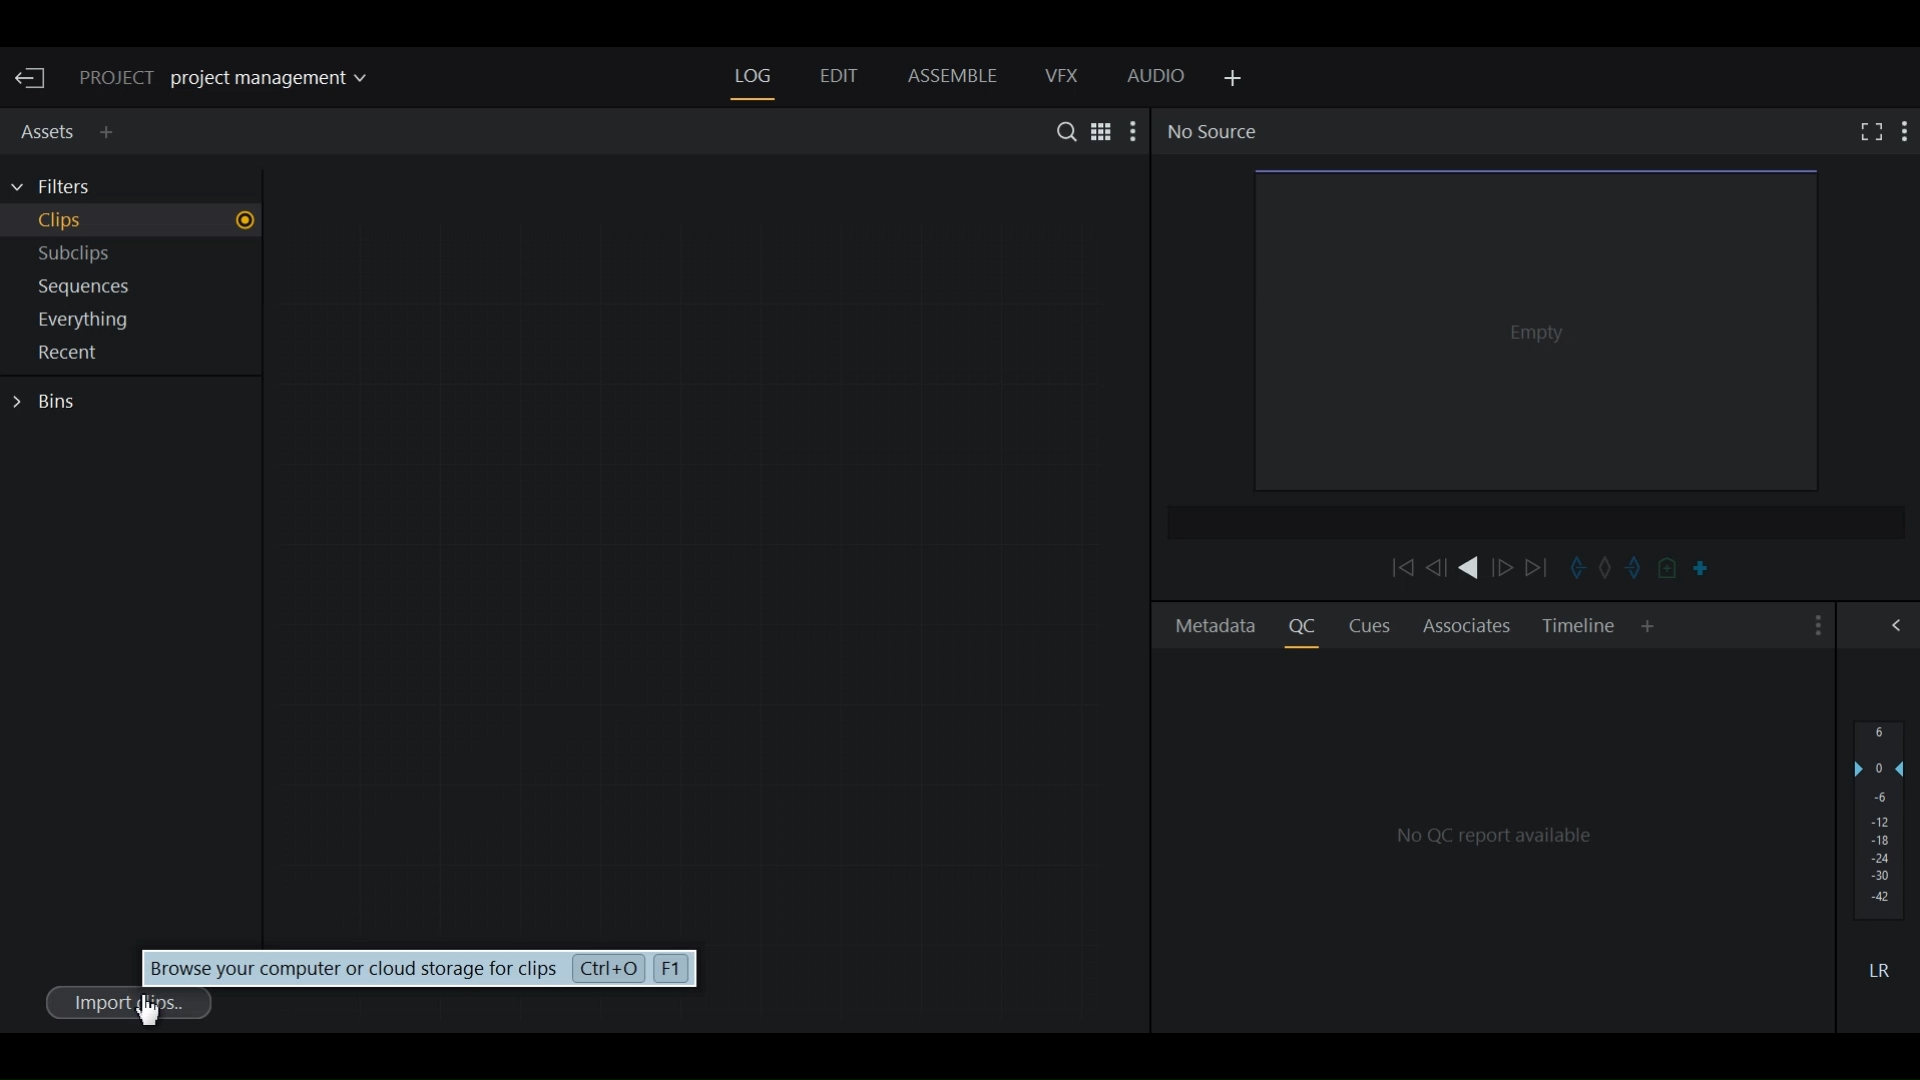  I want to click on Nudge one frame forward, so click(1505, 568).